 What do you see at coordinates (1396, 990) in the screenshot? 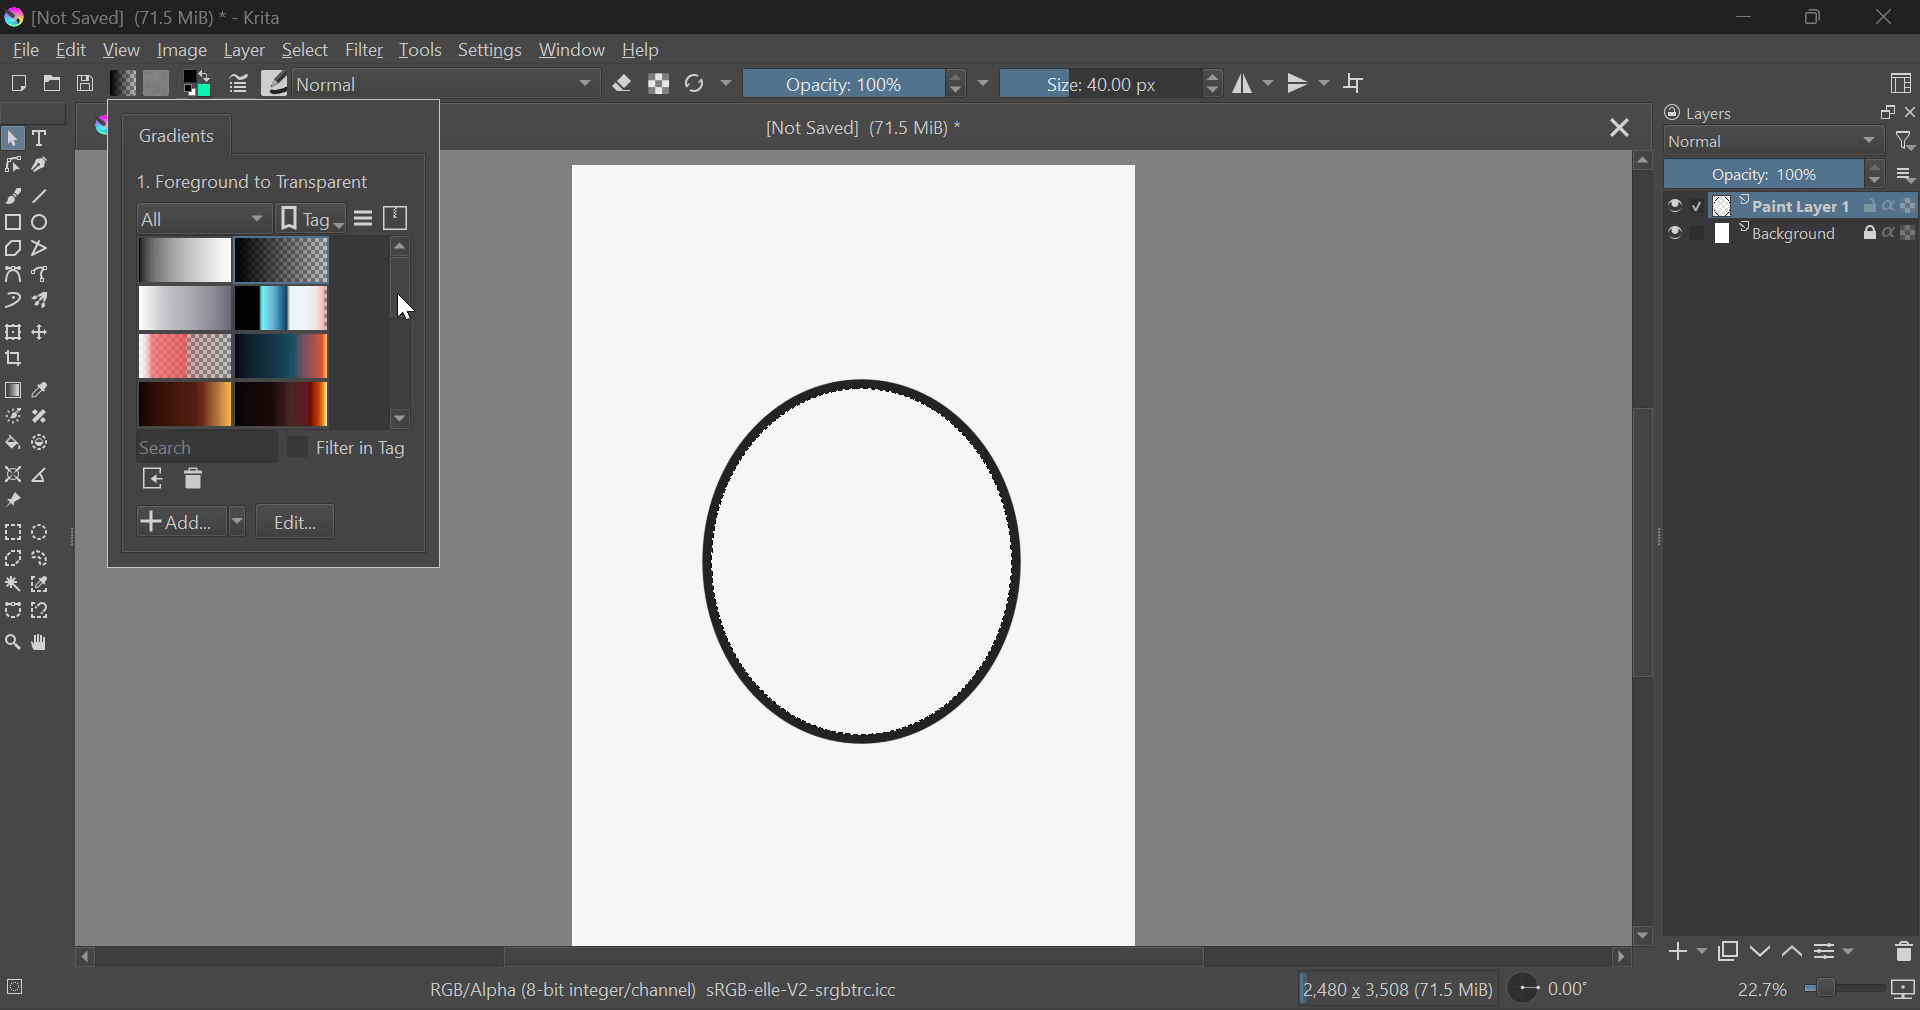
I see `12,480 x 3,508 (71.5 MiB)` at bounding box center [1396, 990].